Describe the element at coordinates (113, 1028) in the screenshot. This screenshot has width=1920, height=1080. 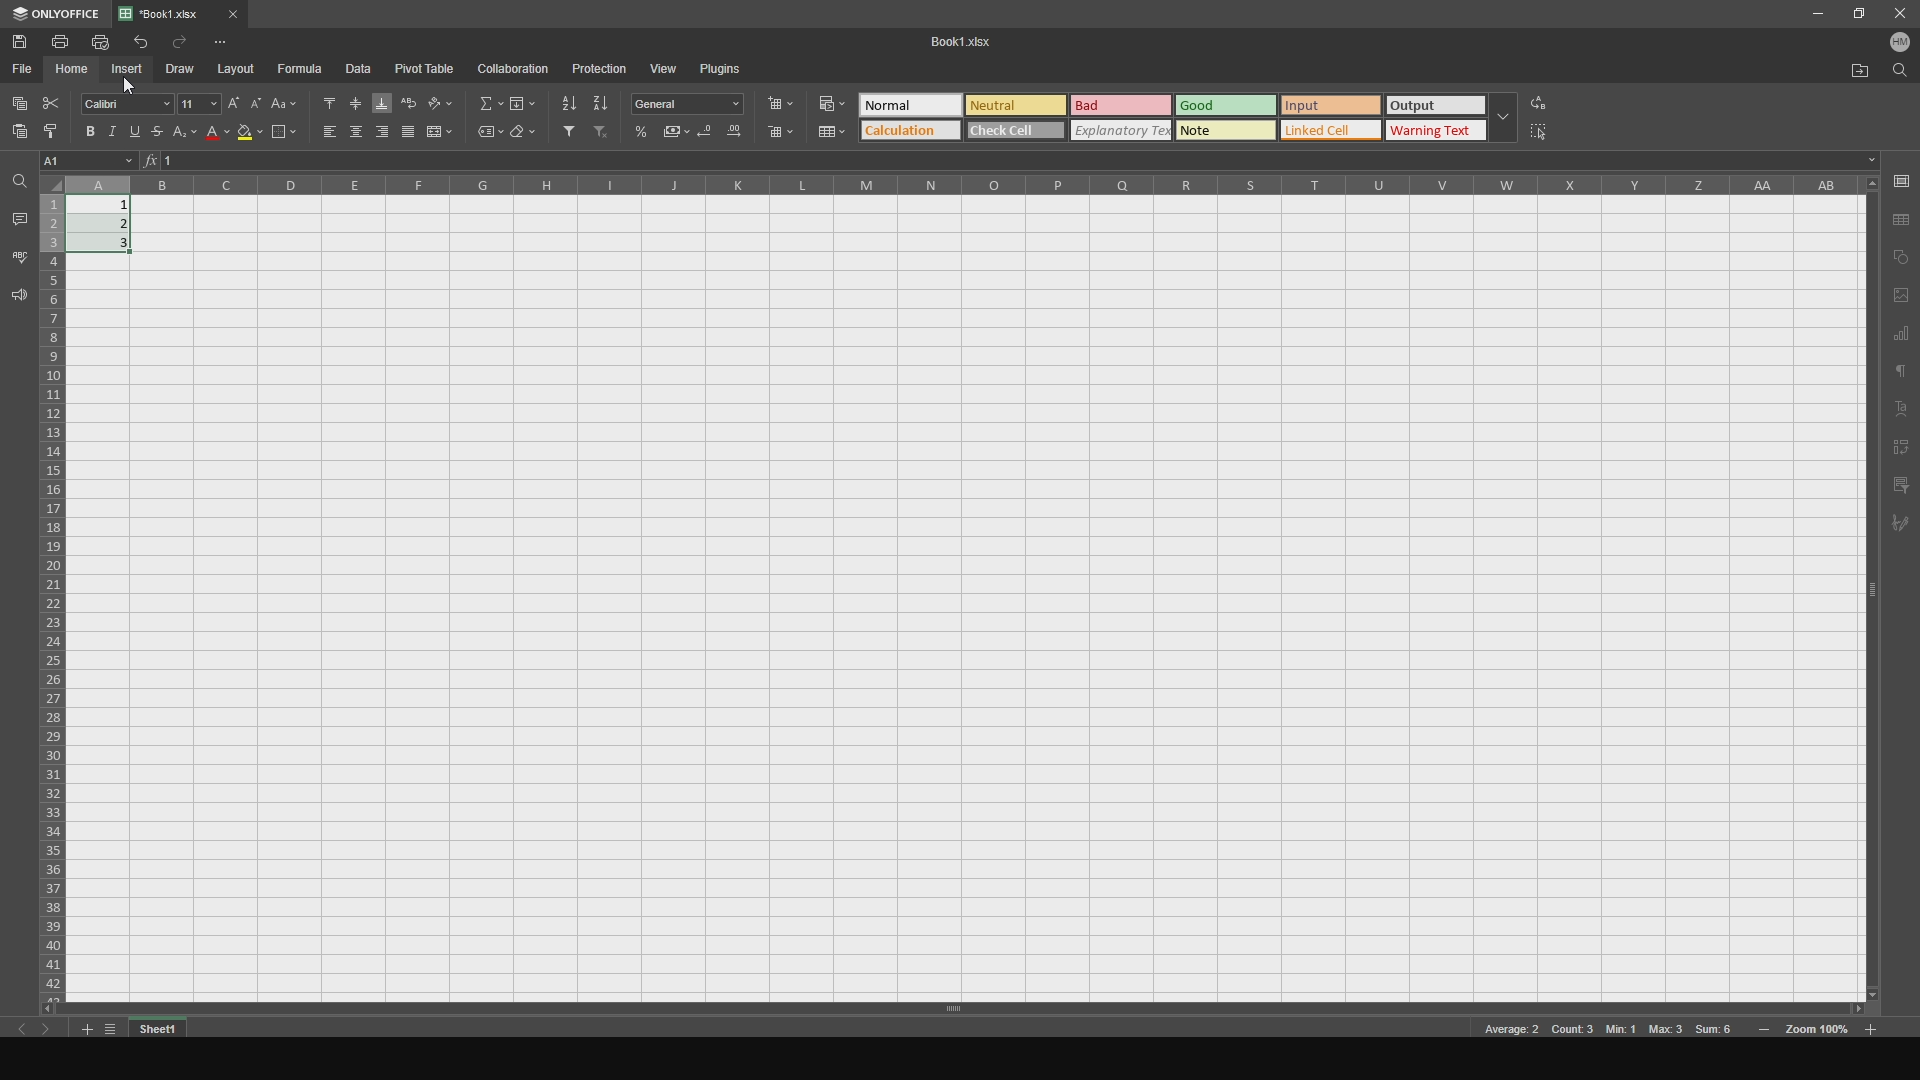
I see `list tabs` at that location.